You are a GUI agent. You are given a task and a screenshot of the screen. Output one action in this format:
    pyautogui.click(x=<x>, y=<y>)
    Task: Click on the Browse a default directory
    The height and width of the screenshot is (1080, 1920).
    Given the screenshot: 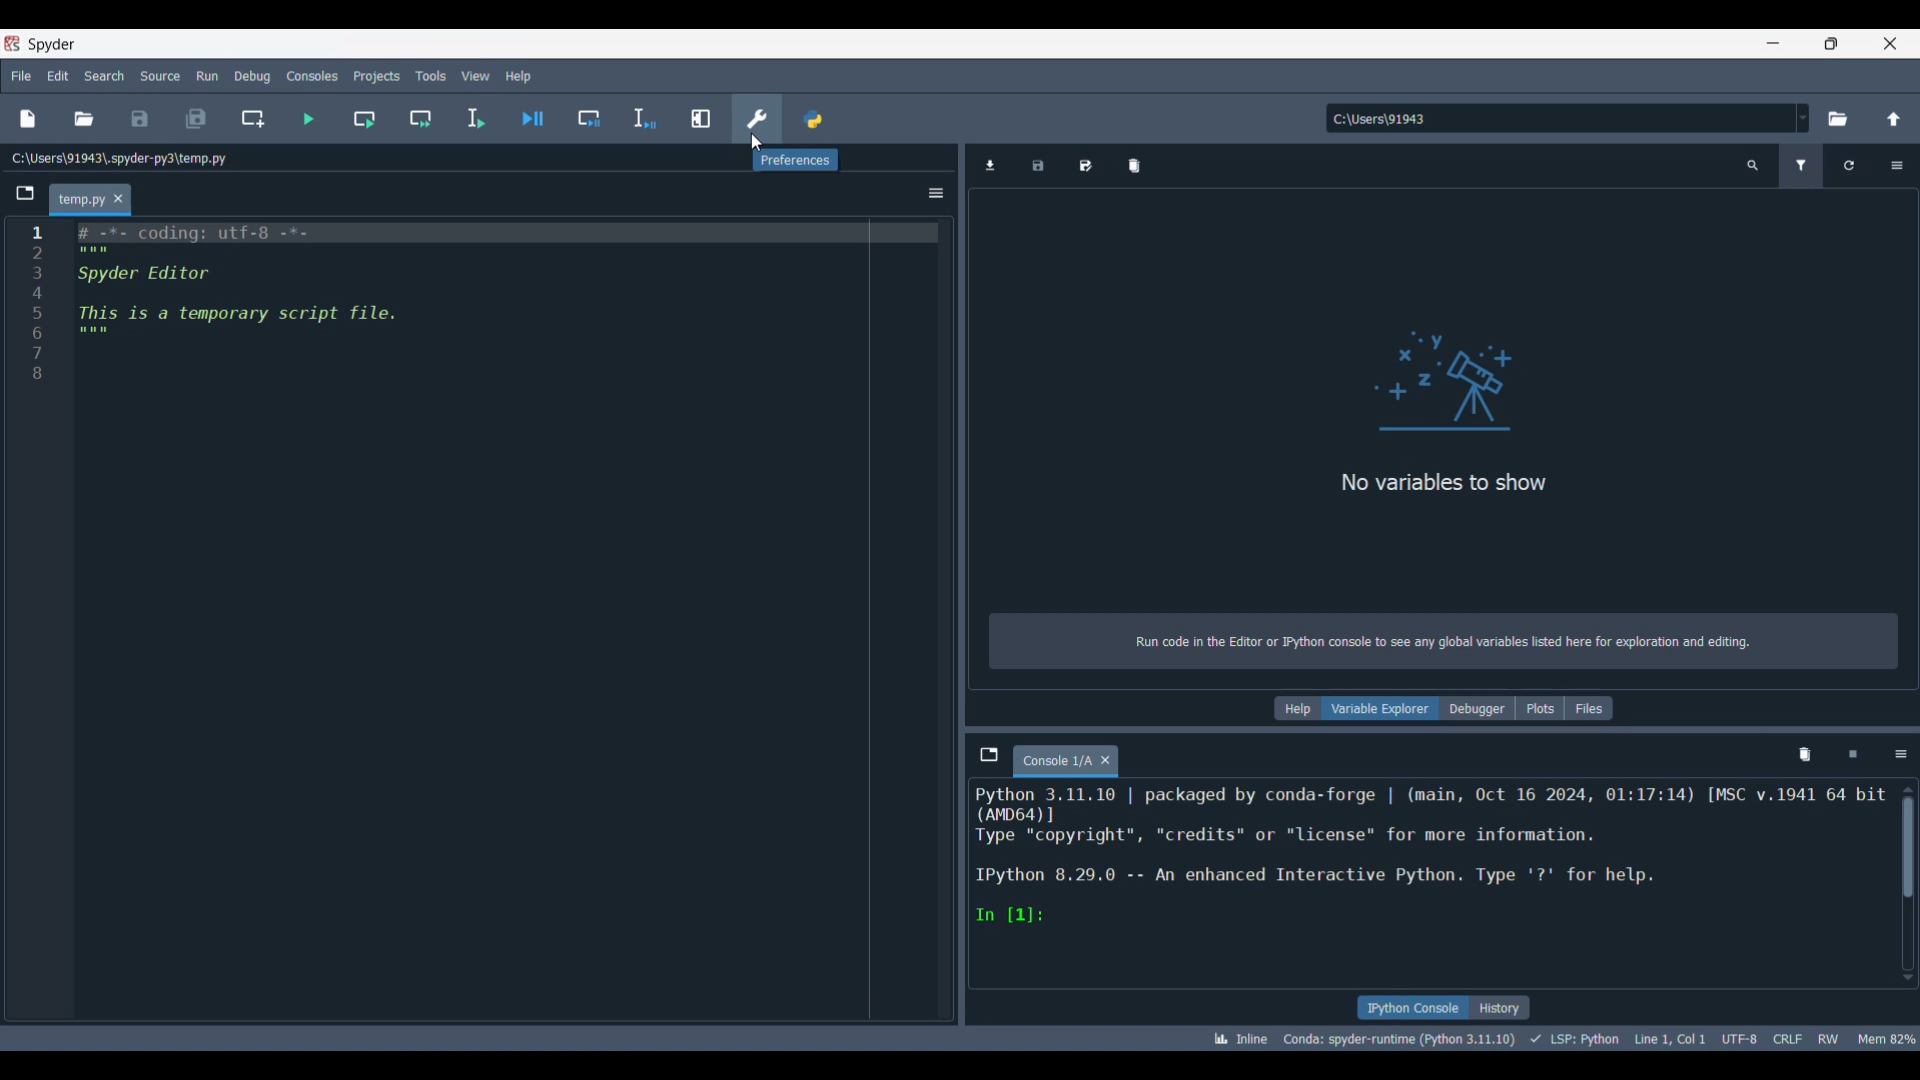 What is the action you would take?
    pyautogui.click(x=1838, y=119)
    